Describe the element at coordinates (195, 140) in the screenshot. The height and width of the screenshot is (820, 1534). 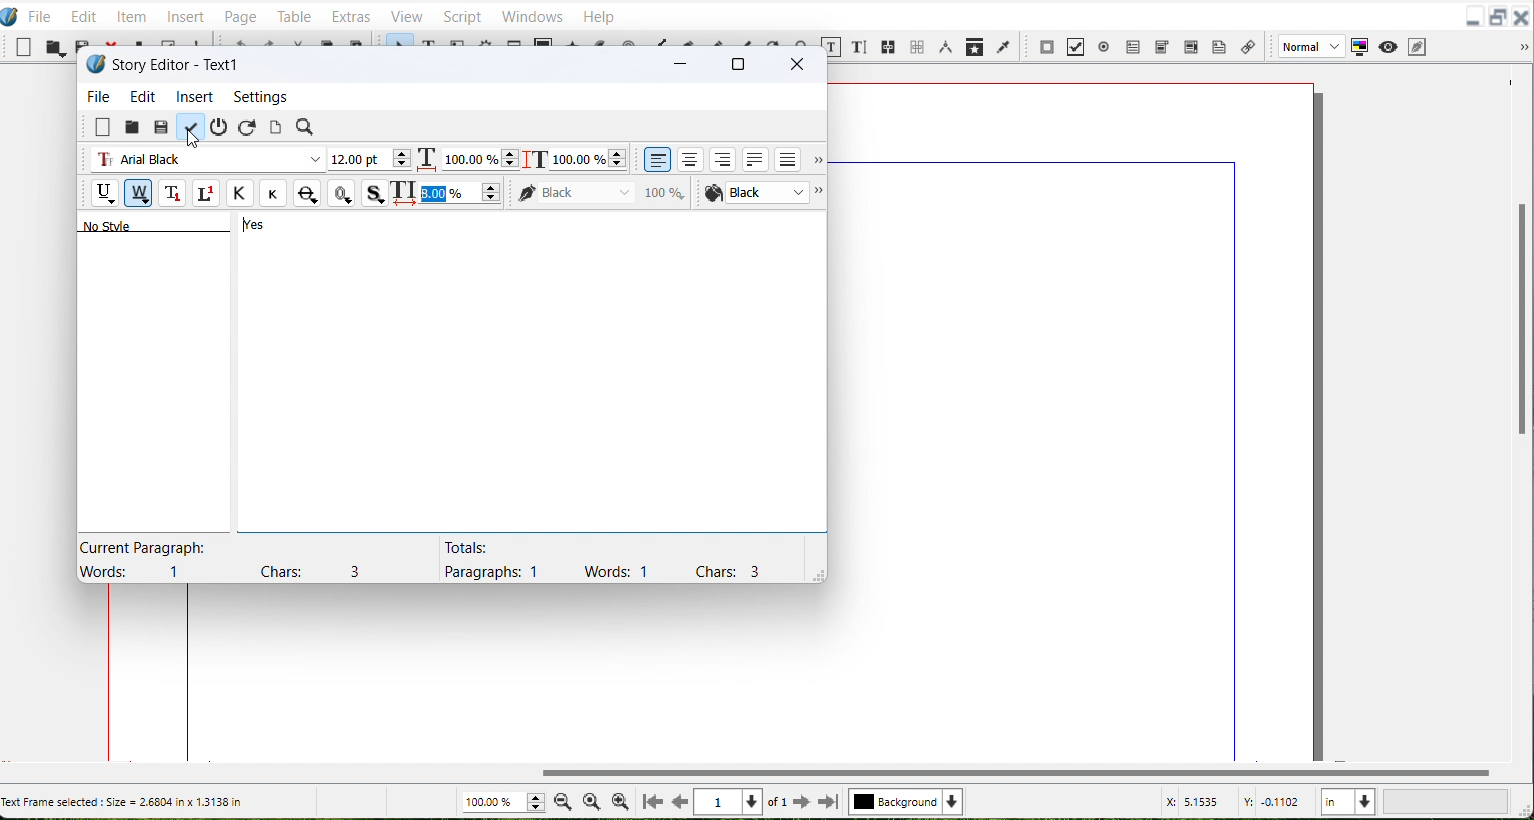
I see `Cursor` at that location.